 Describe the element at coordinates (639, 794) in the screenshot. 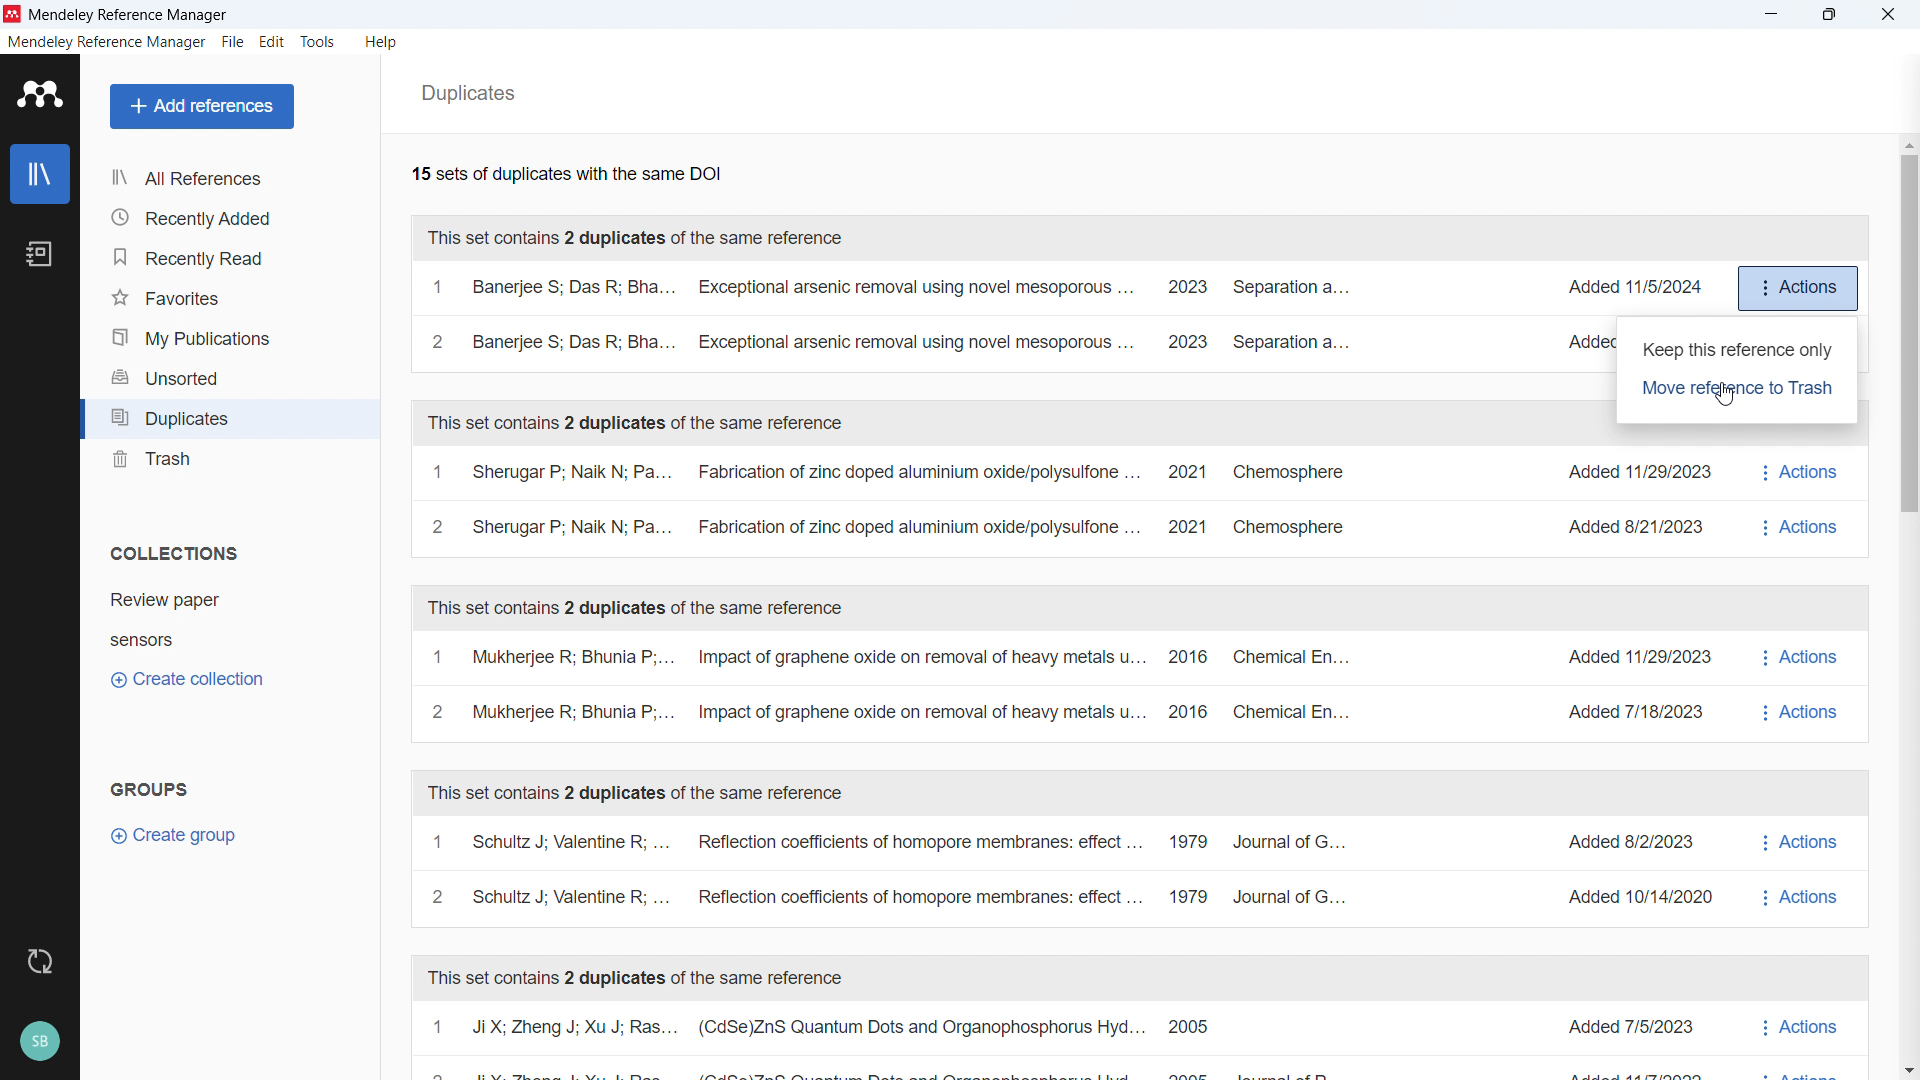

I see `This set contains two duplicates of the same reference` at that location.